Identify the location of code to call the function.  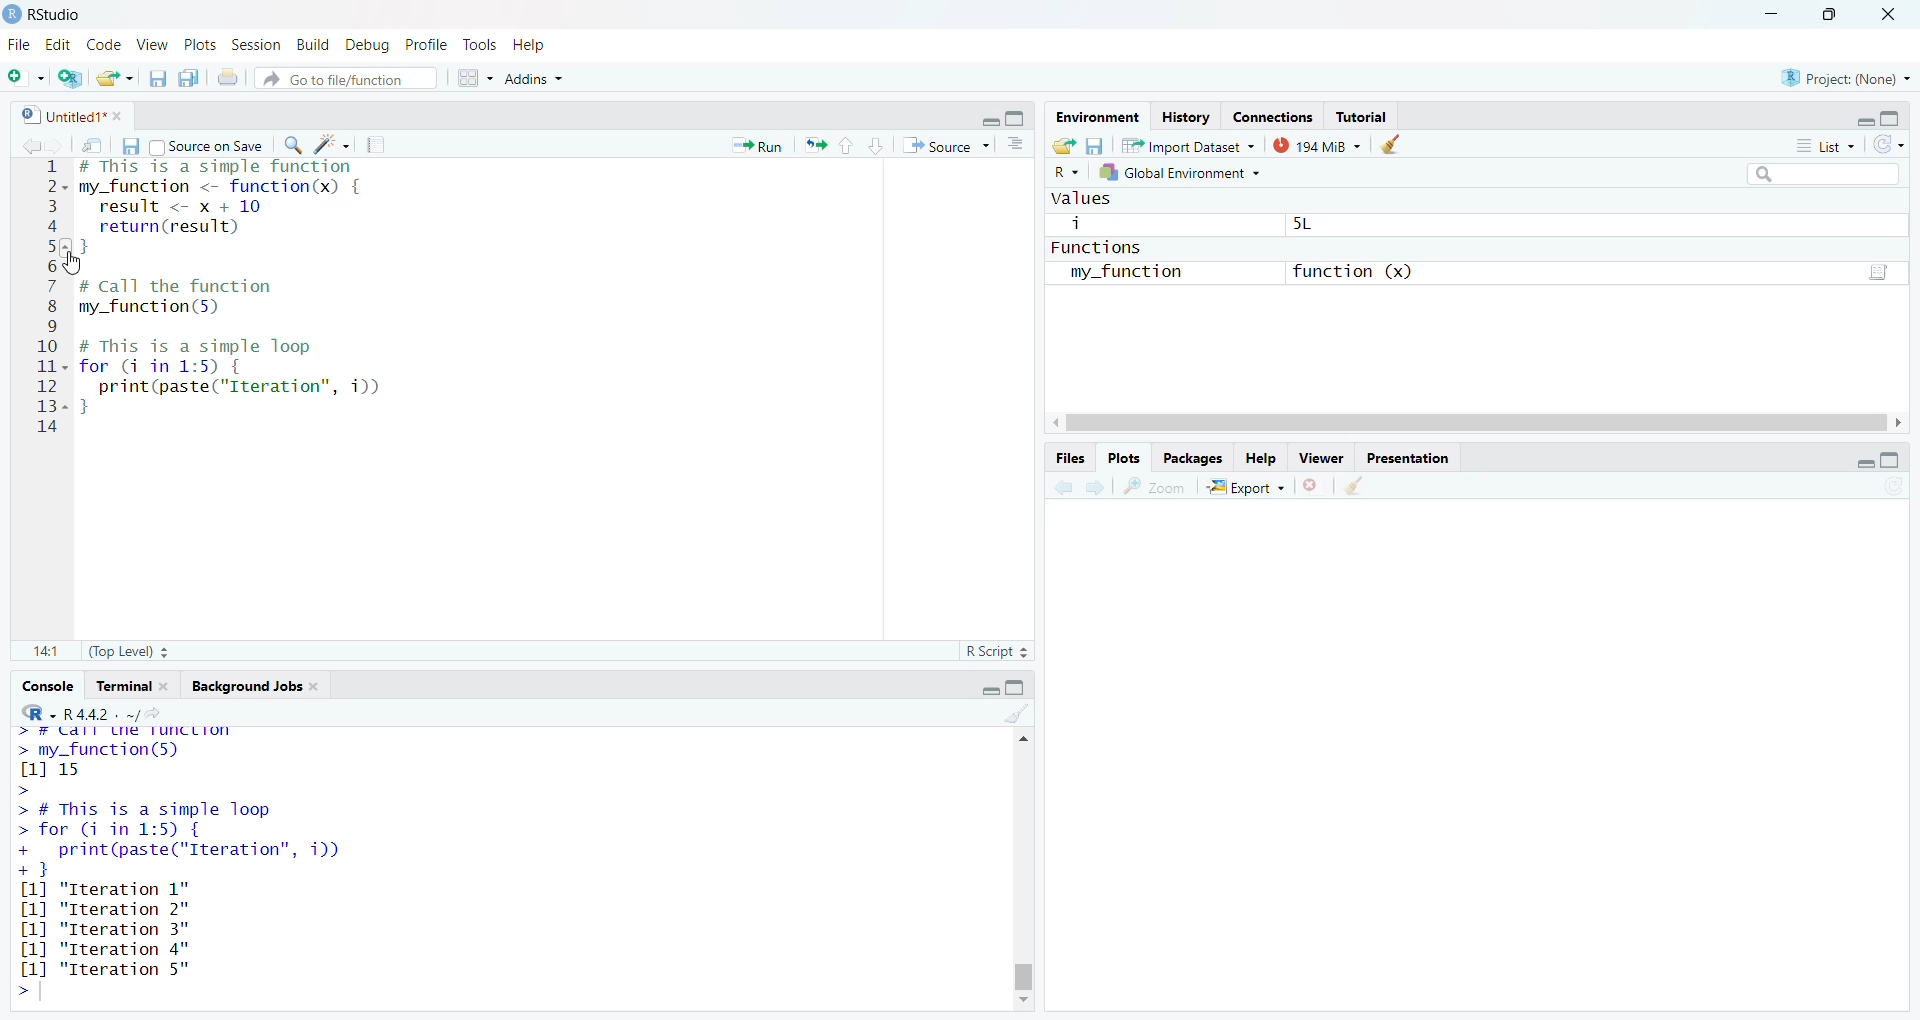
(222, 298).